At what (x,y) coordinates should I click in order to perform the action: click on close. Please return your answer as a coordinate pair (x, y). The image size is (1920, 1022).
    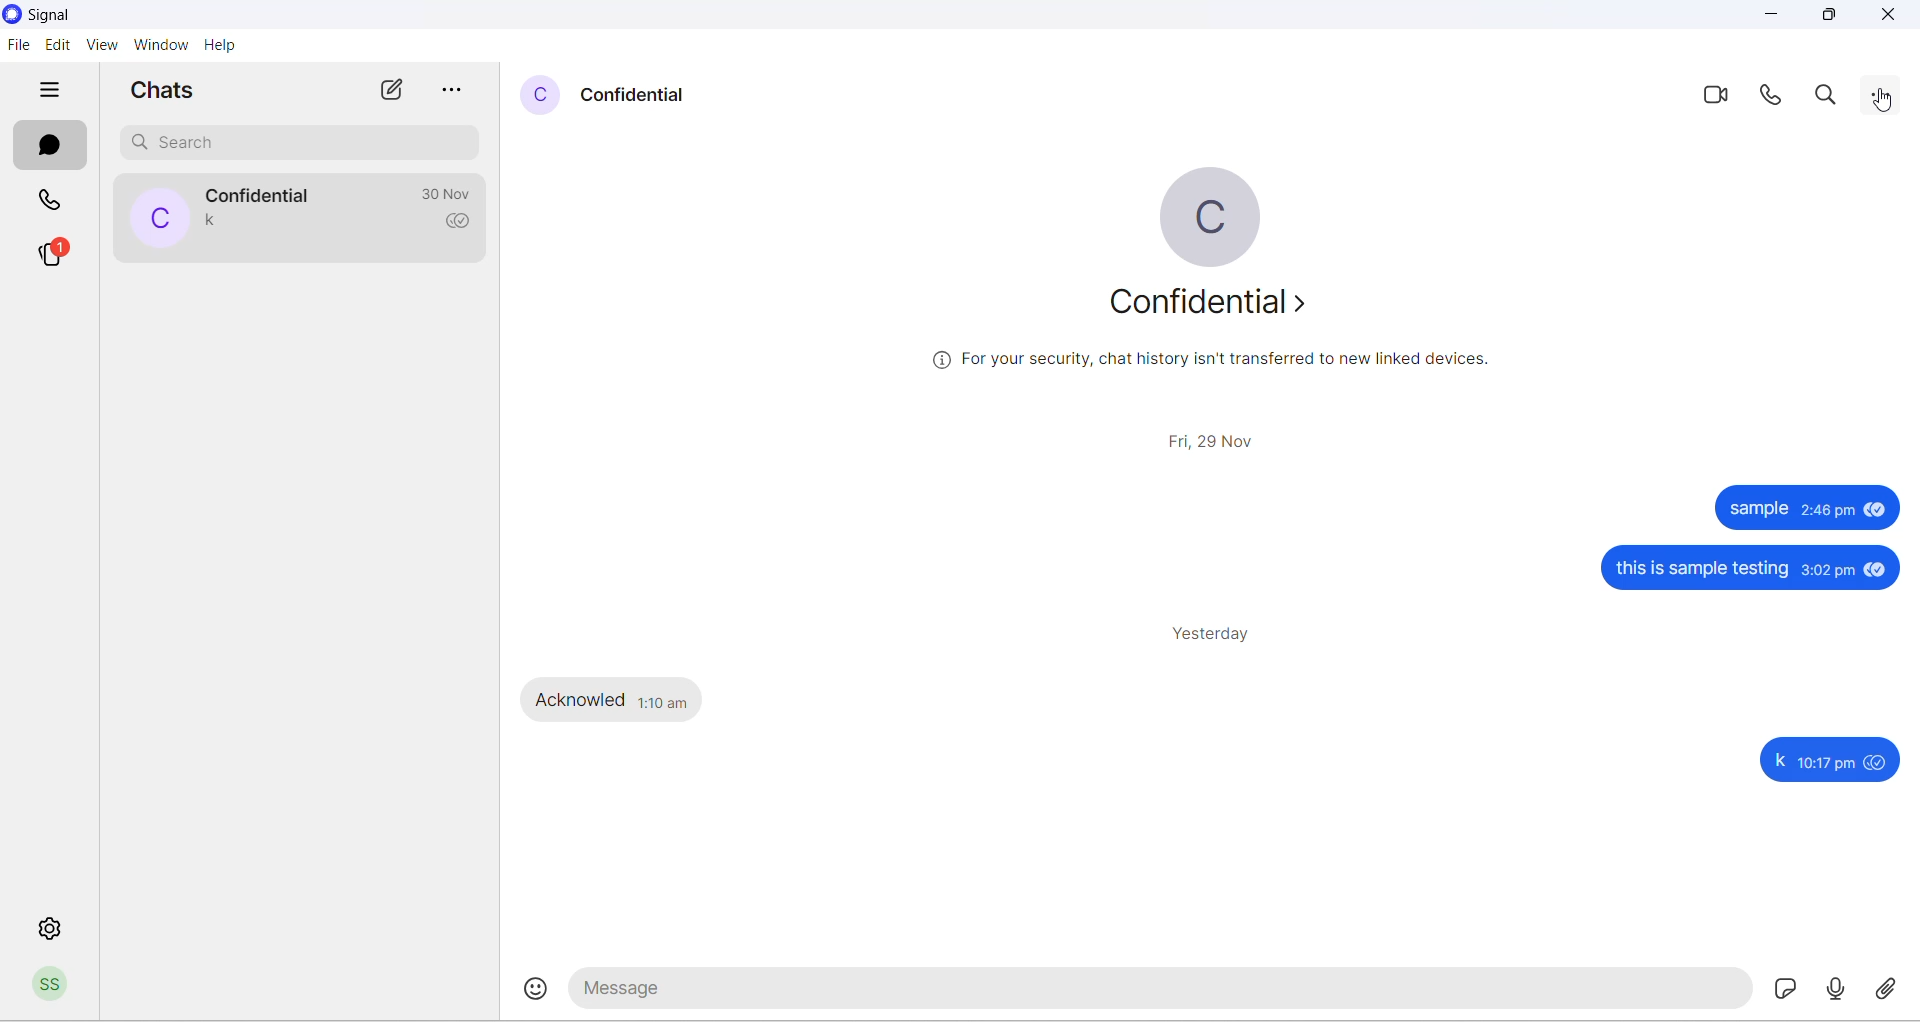
    Looking at the image, I should click on (1895, 17).